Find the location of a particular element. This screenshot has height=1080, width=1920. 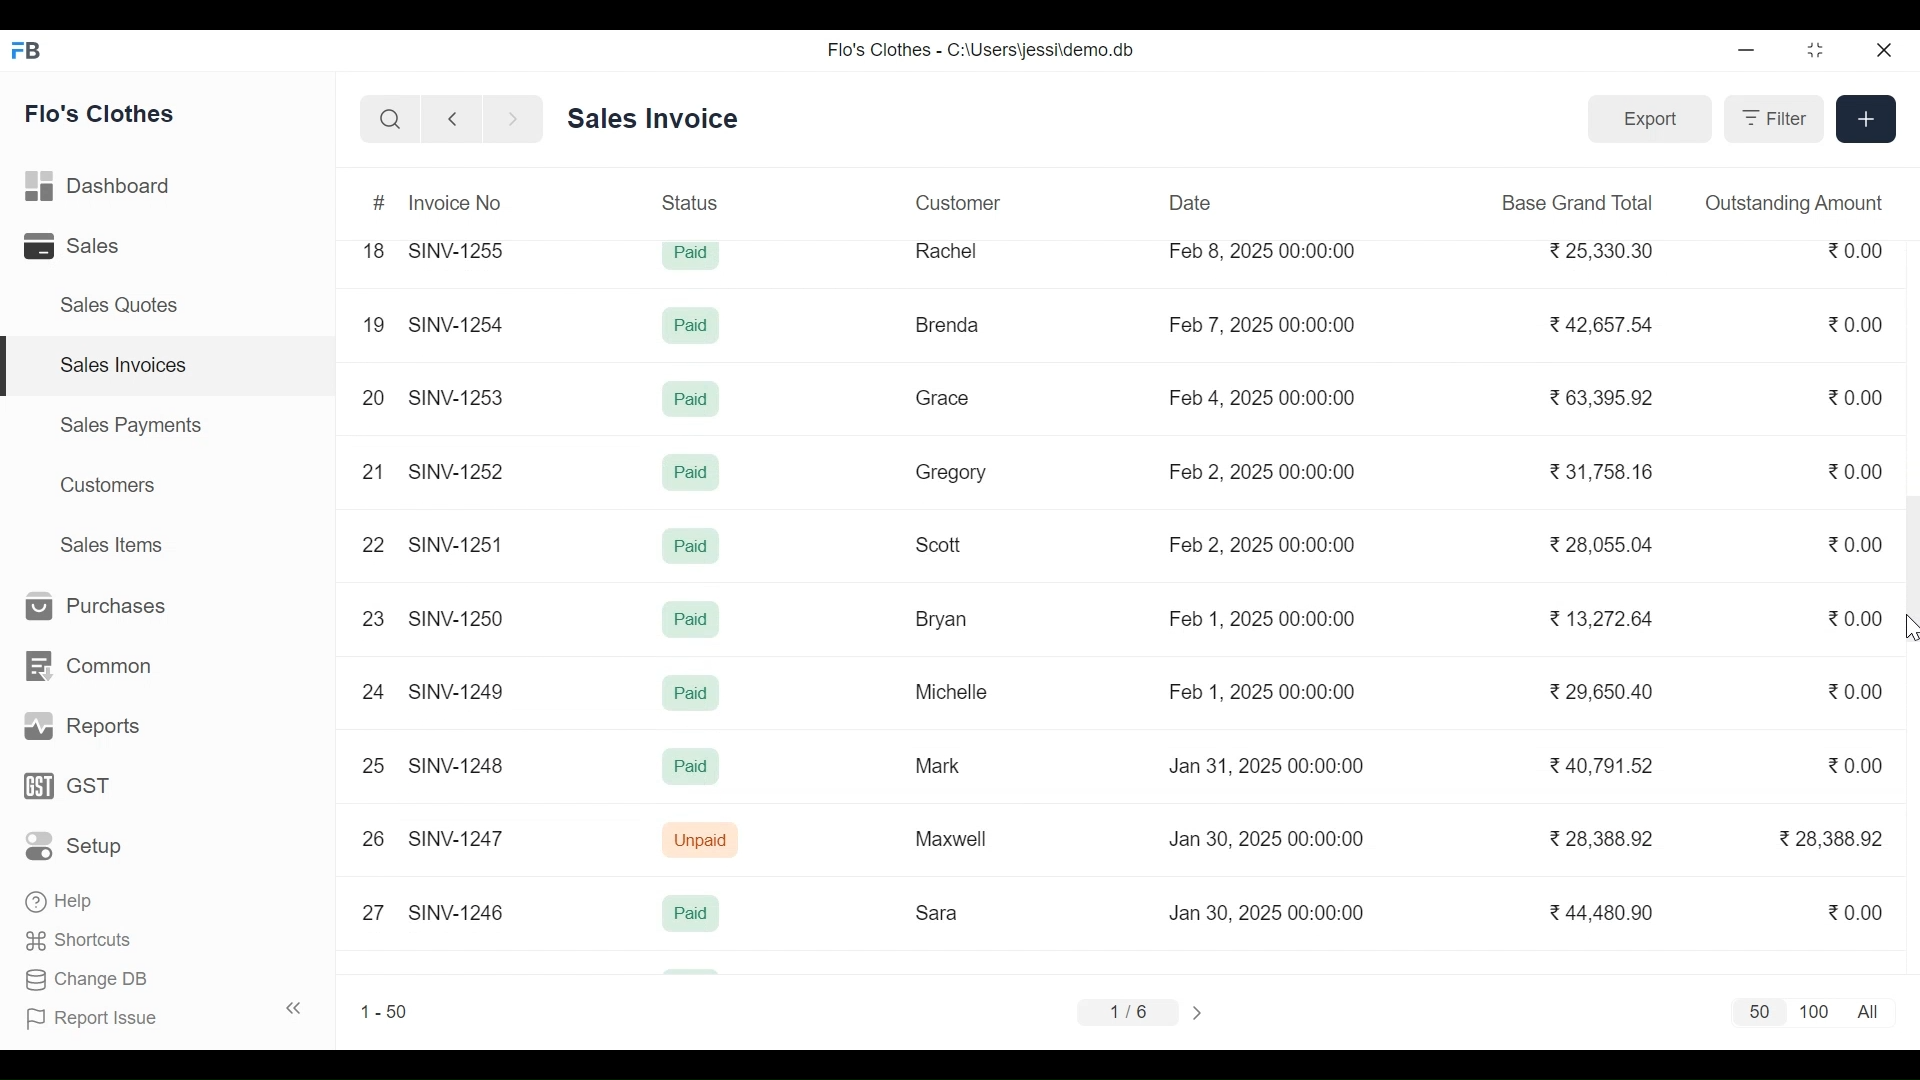

Grace is located at coordinates (943, 399).